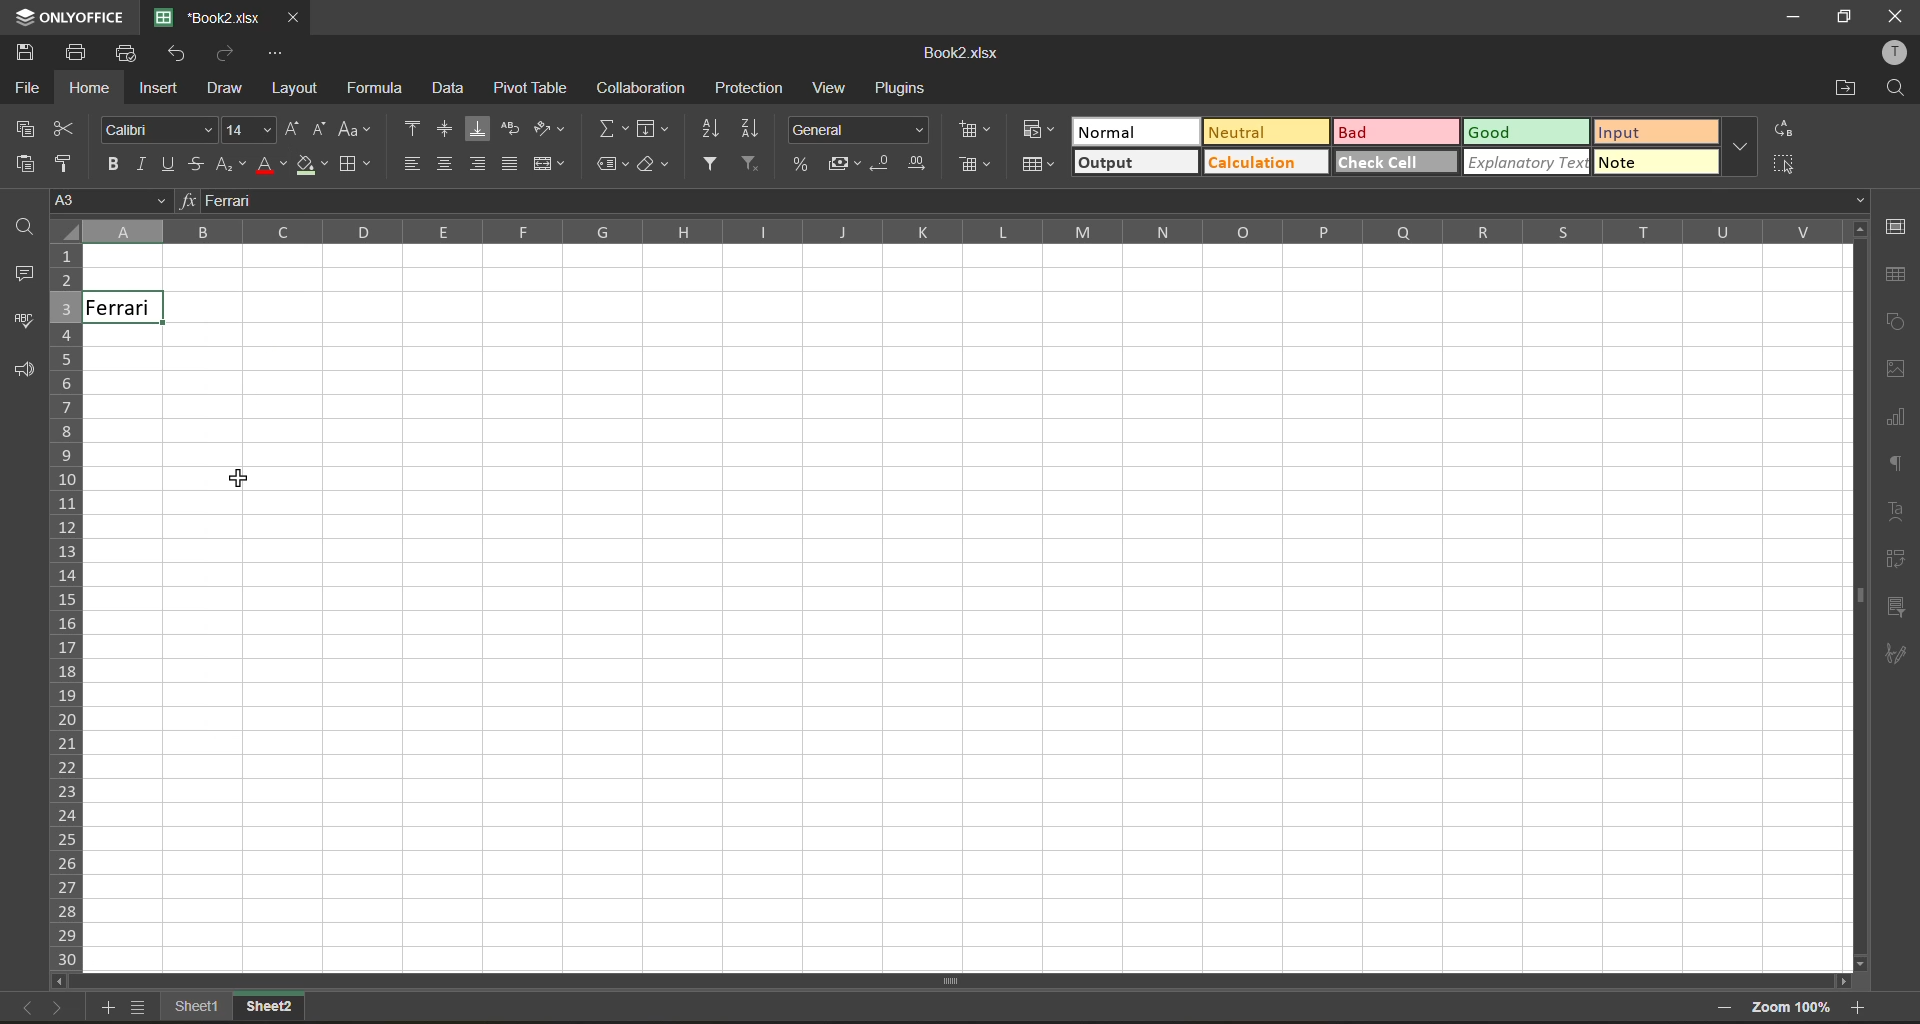  I want to click on neutral, so click(1266, 132).